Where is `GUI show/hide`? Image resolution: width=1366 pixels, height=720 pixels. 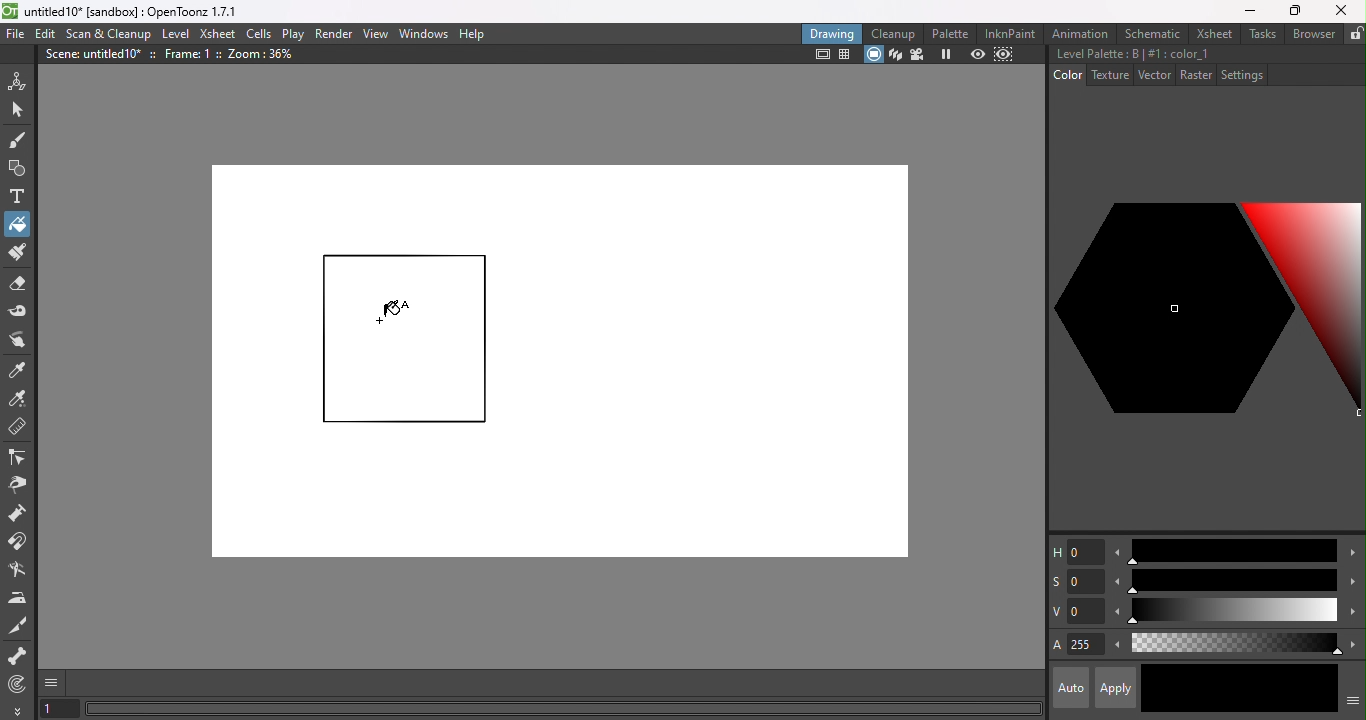
GUI show/hide is located at coordinates (53, 683).